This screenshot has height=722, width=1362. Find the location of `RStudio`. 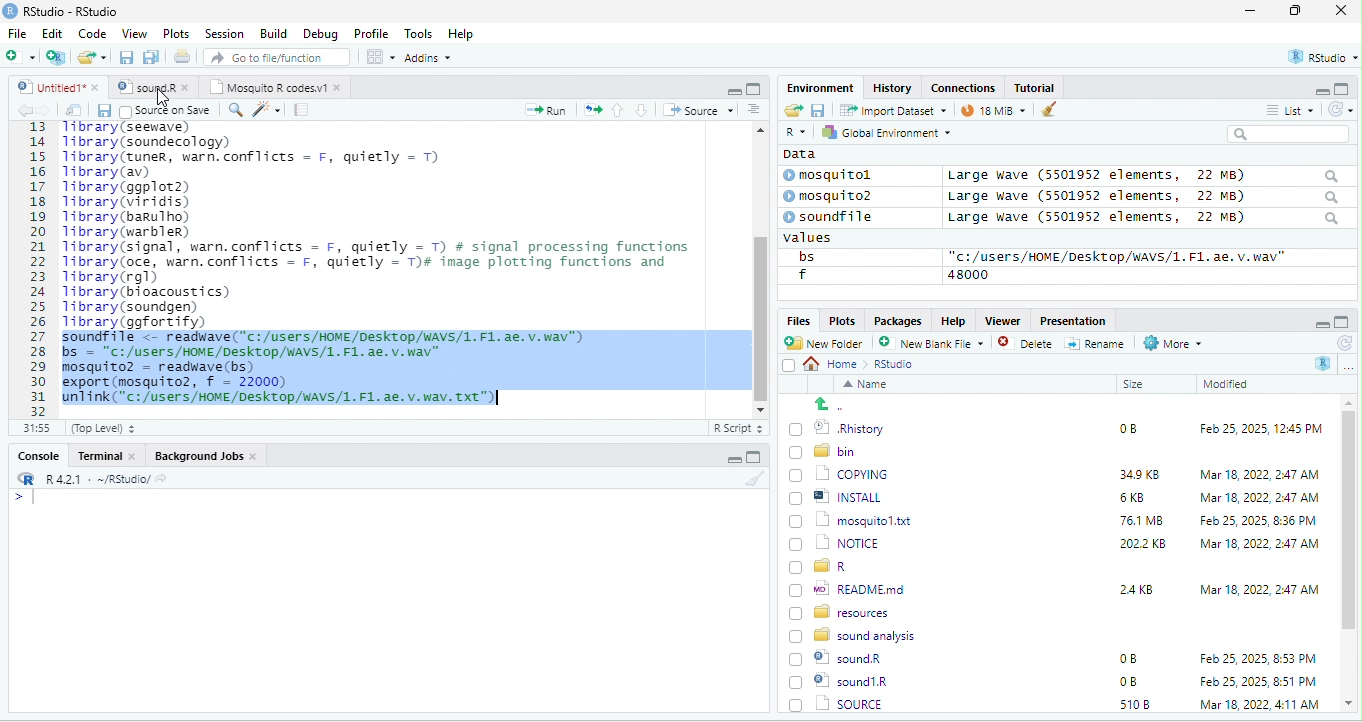

RStudio is located at coordinates (64, 10).